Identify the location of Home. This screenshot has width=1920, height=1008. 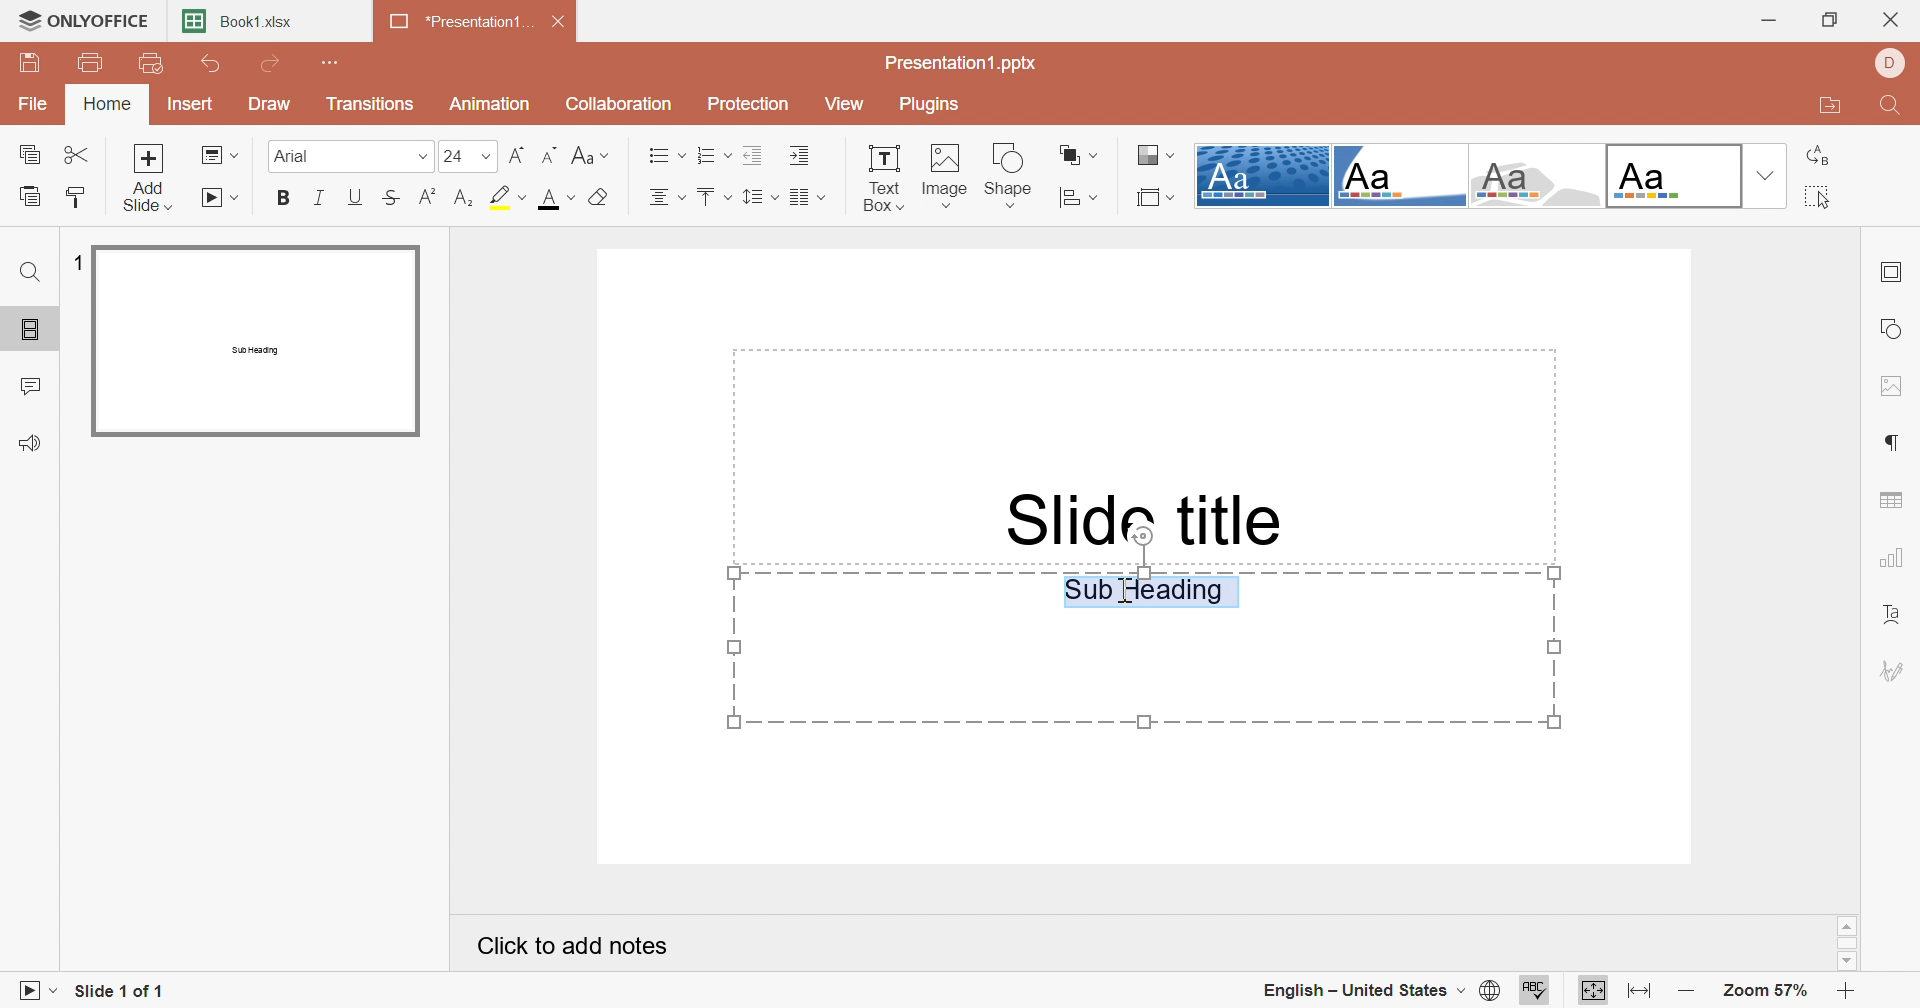
(107, 103).